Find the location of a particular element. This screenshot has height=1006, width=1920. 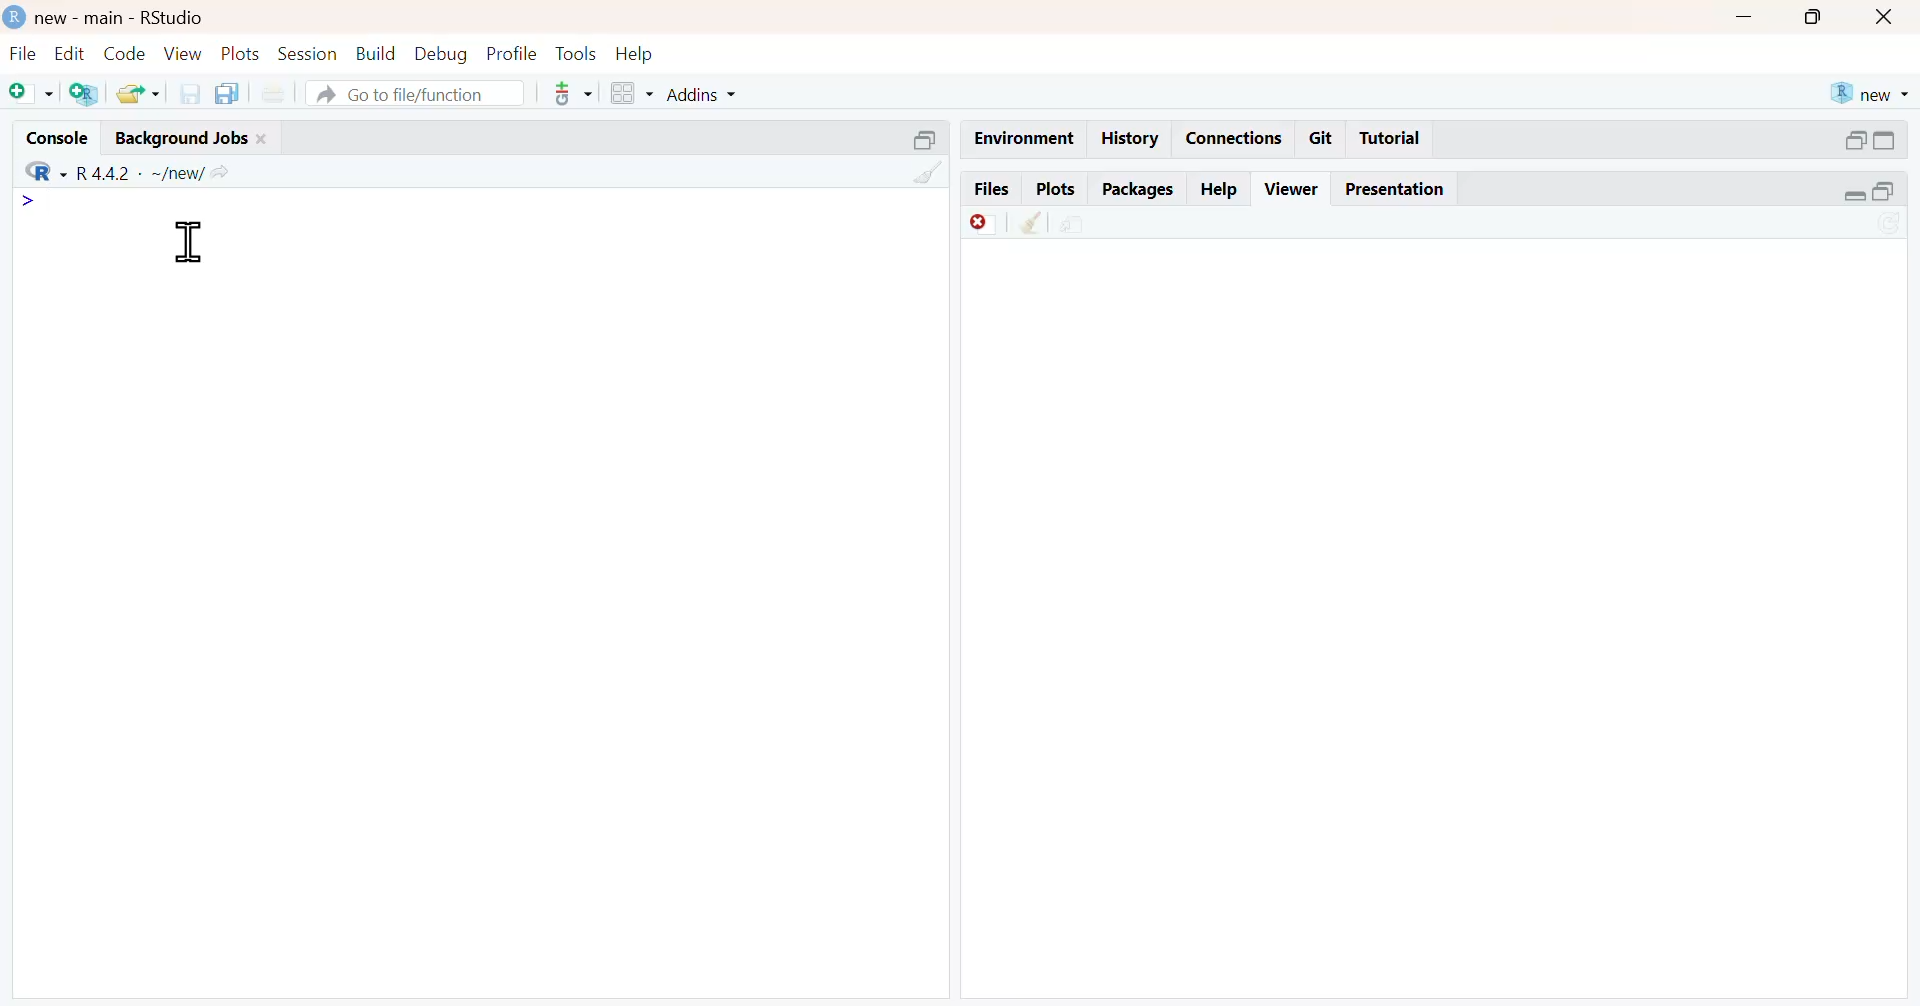

code is located at coordinates (122, 54).